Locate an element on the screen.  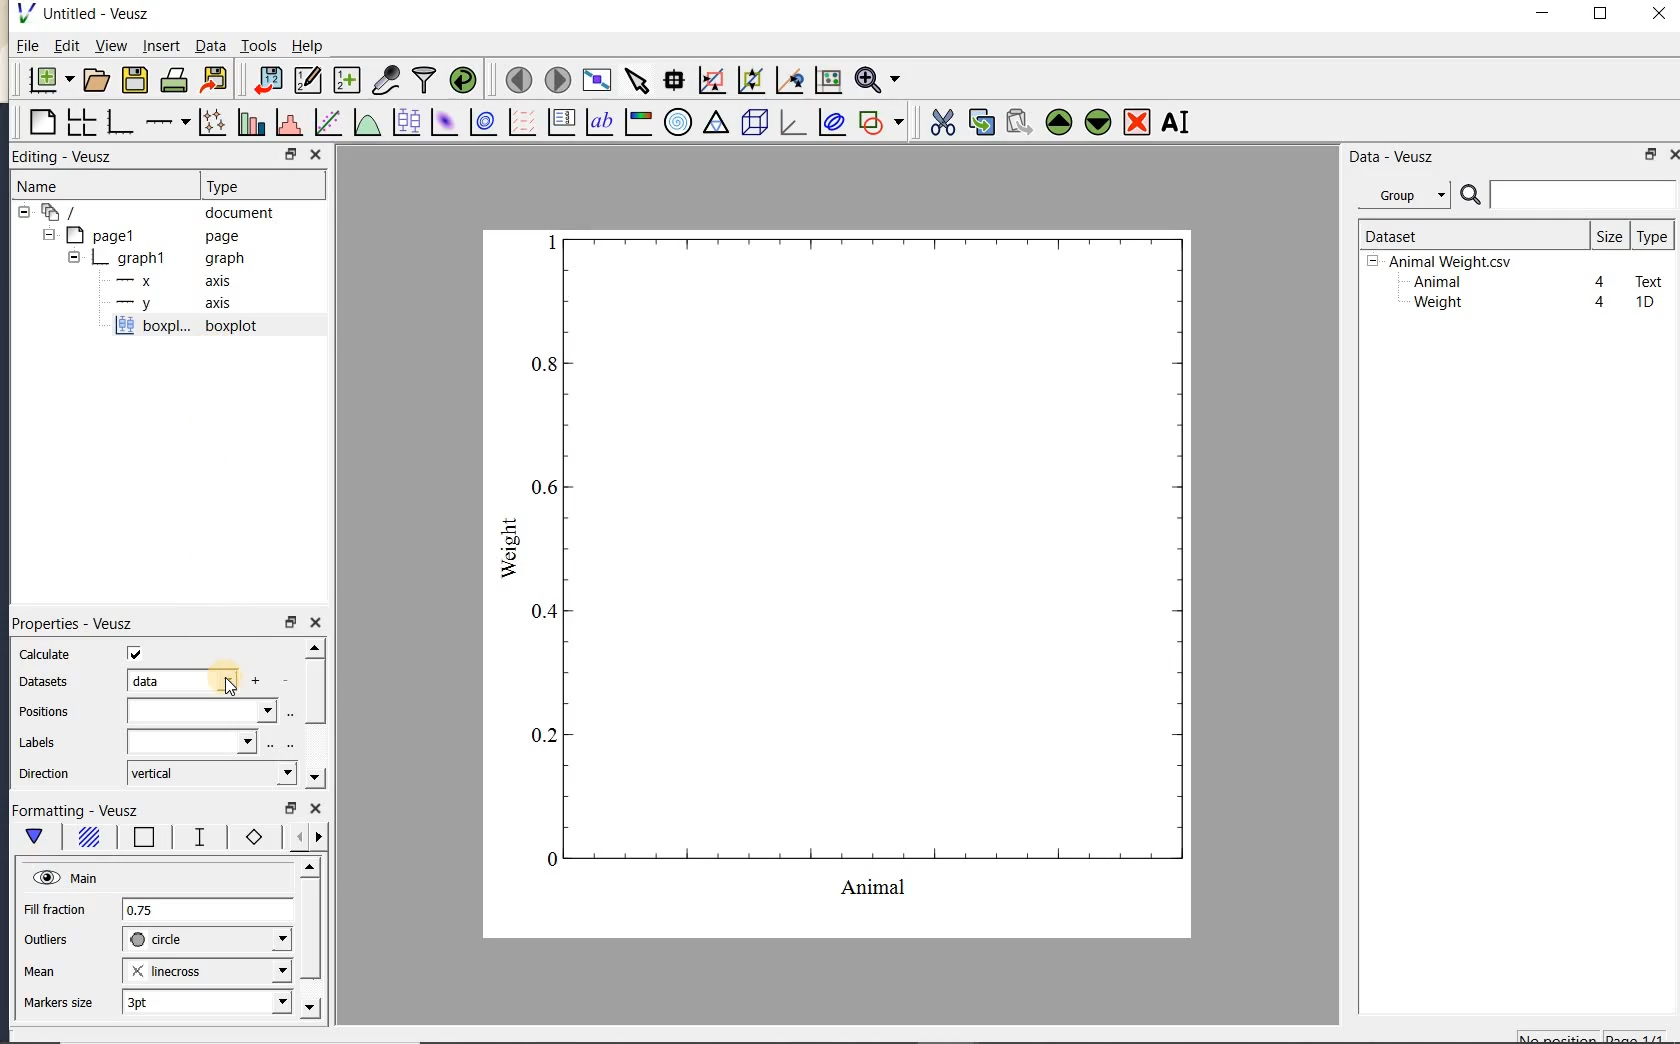
cursor is located at coordinates (227, 679).